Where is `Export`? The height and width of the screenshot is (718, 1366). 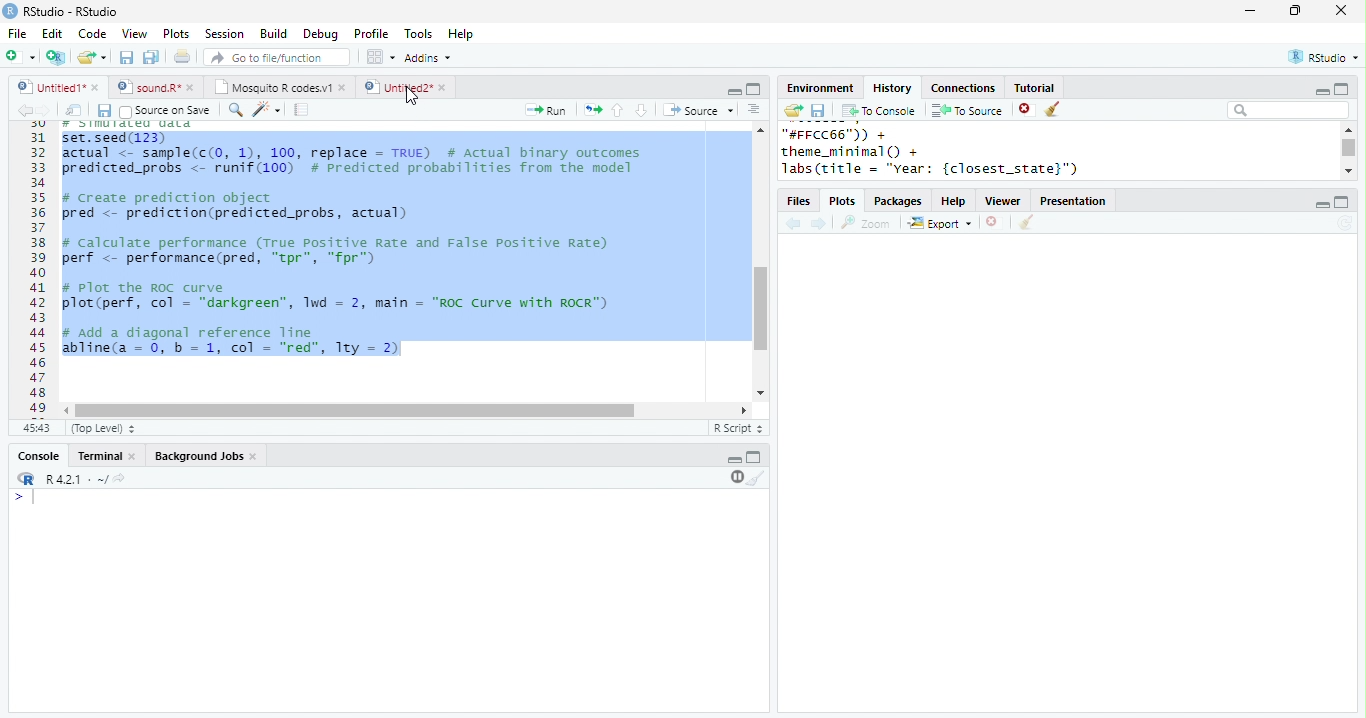 Export is located at coordinates (941, 224).